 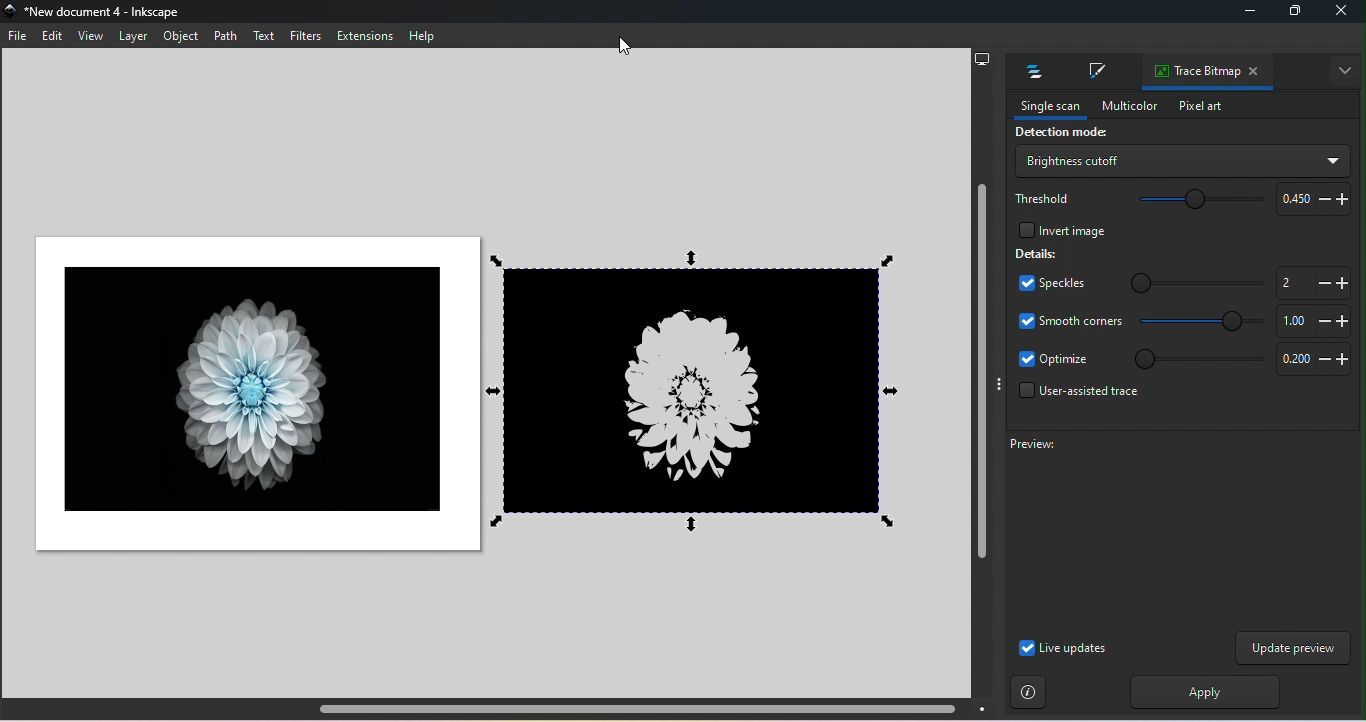 I want to click on Drop down menu, so click(x=1181, y=161).